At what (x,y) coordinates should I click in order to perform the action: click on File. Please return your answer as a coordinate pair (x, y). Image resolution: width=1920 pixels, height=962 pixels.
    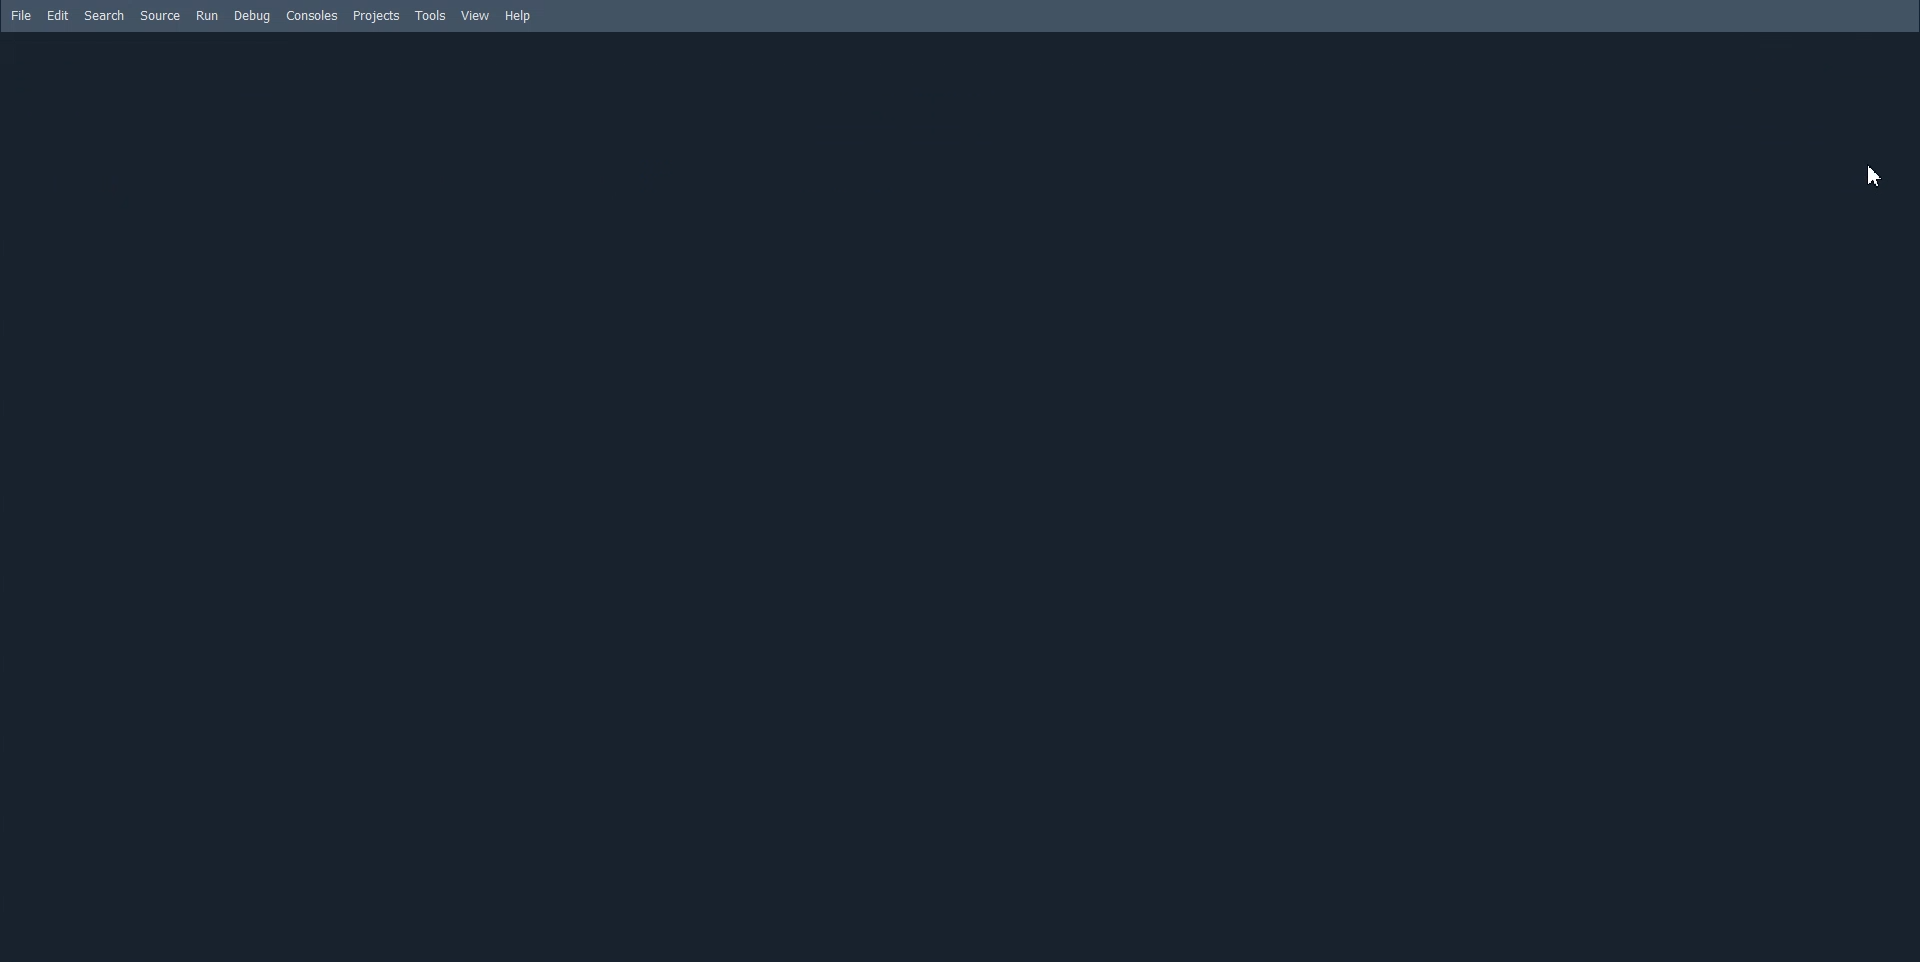
    Looking at the image, I should click on (22, 16).